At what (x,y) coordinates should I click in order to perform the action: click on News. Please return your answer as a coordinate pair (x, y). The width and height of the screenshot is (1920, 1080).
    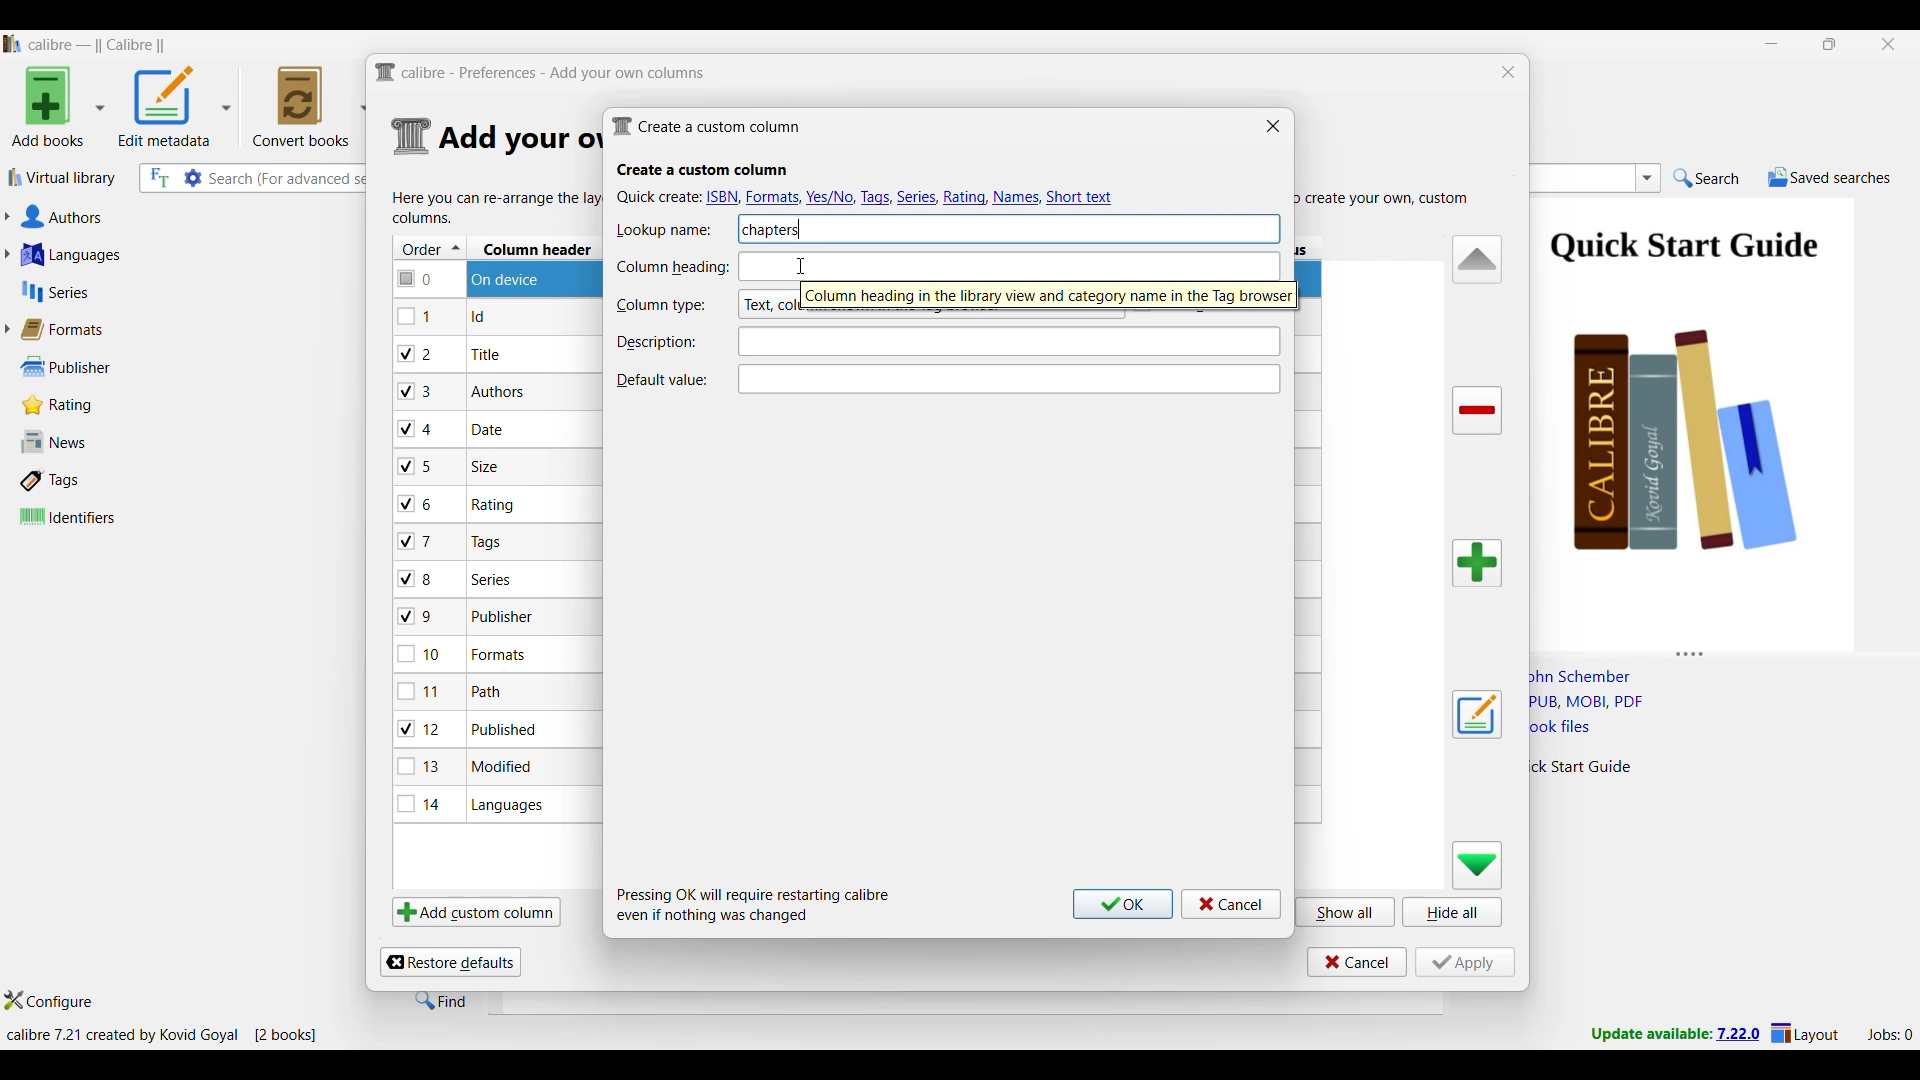
    Looking at the image, I should click on (93, 442).